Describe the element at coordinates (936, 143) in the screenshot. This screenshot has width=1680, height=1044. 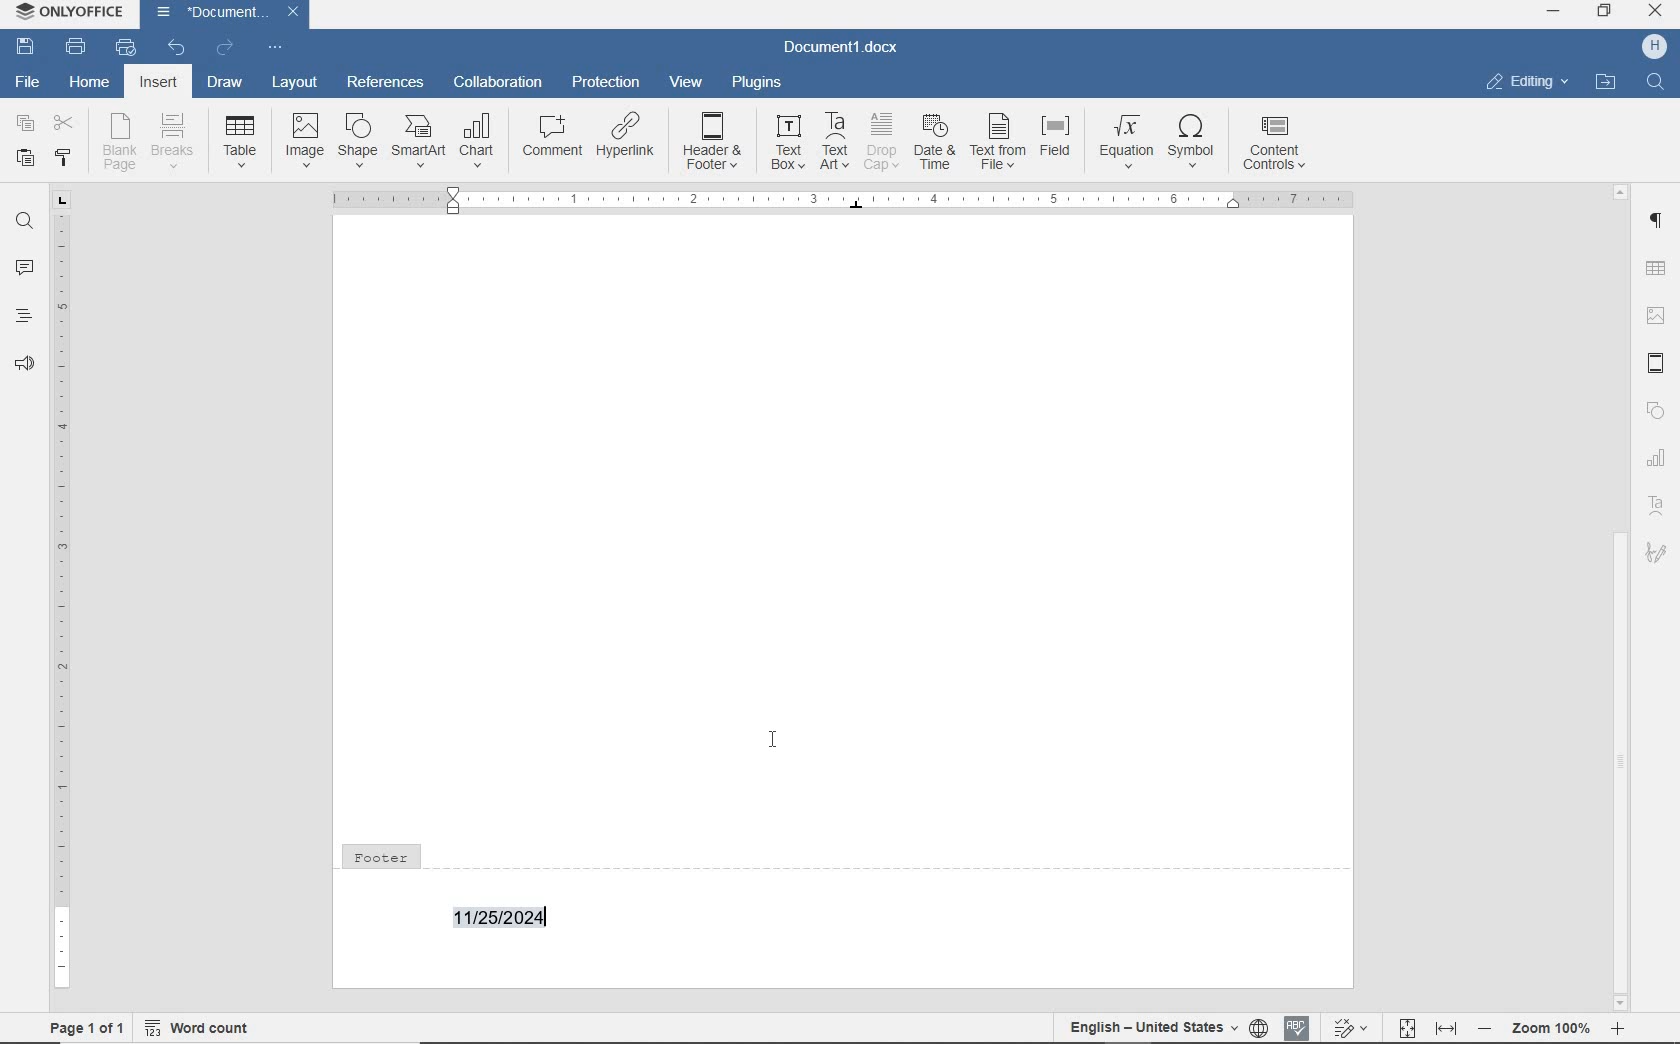
I see `date & time` at that location.